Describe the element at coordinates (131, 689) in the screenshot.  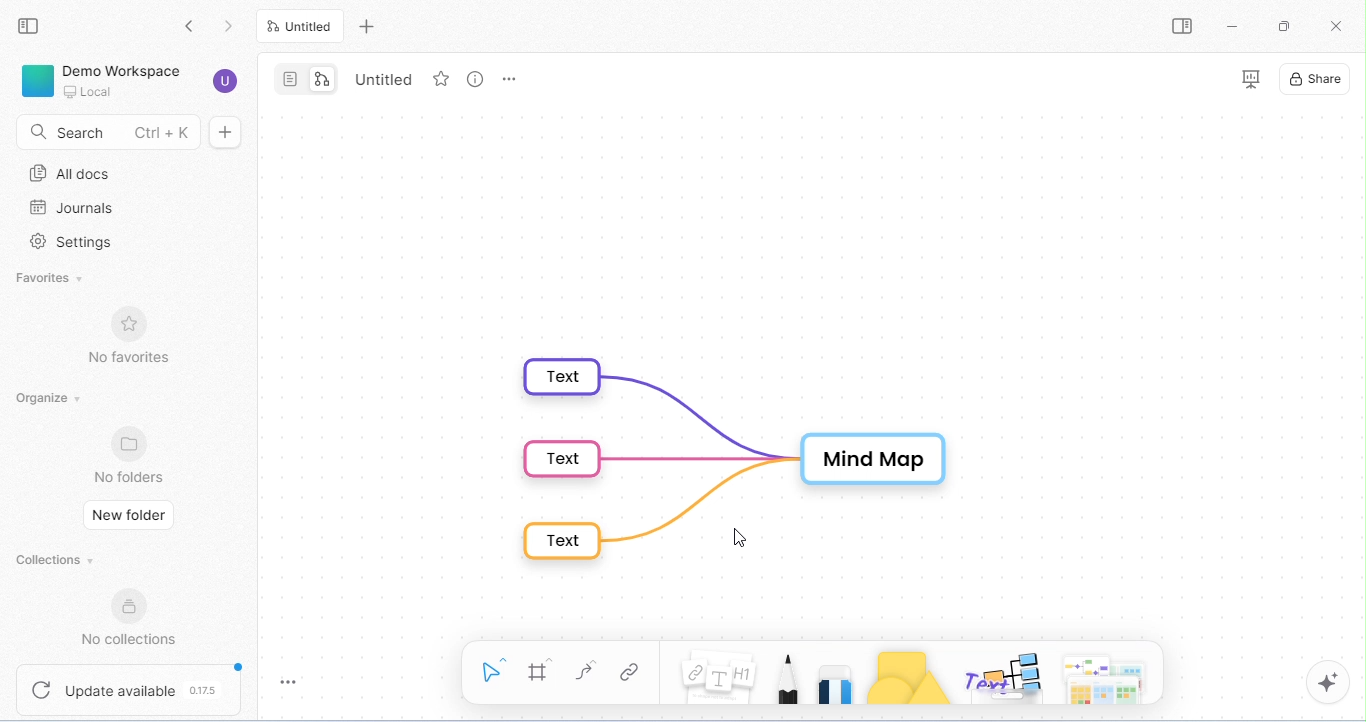
I see `update` at that location.